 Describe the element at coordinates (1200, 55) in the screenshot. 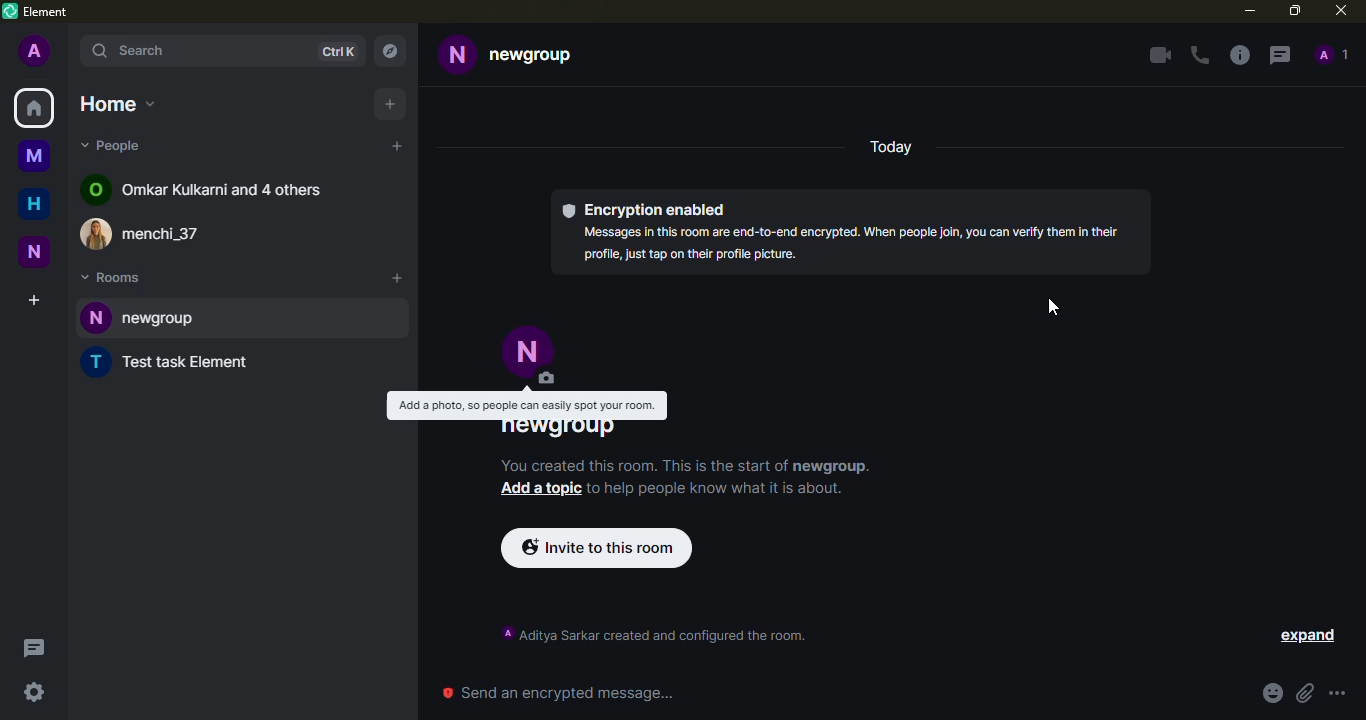

I see `voice call` at that location.